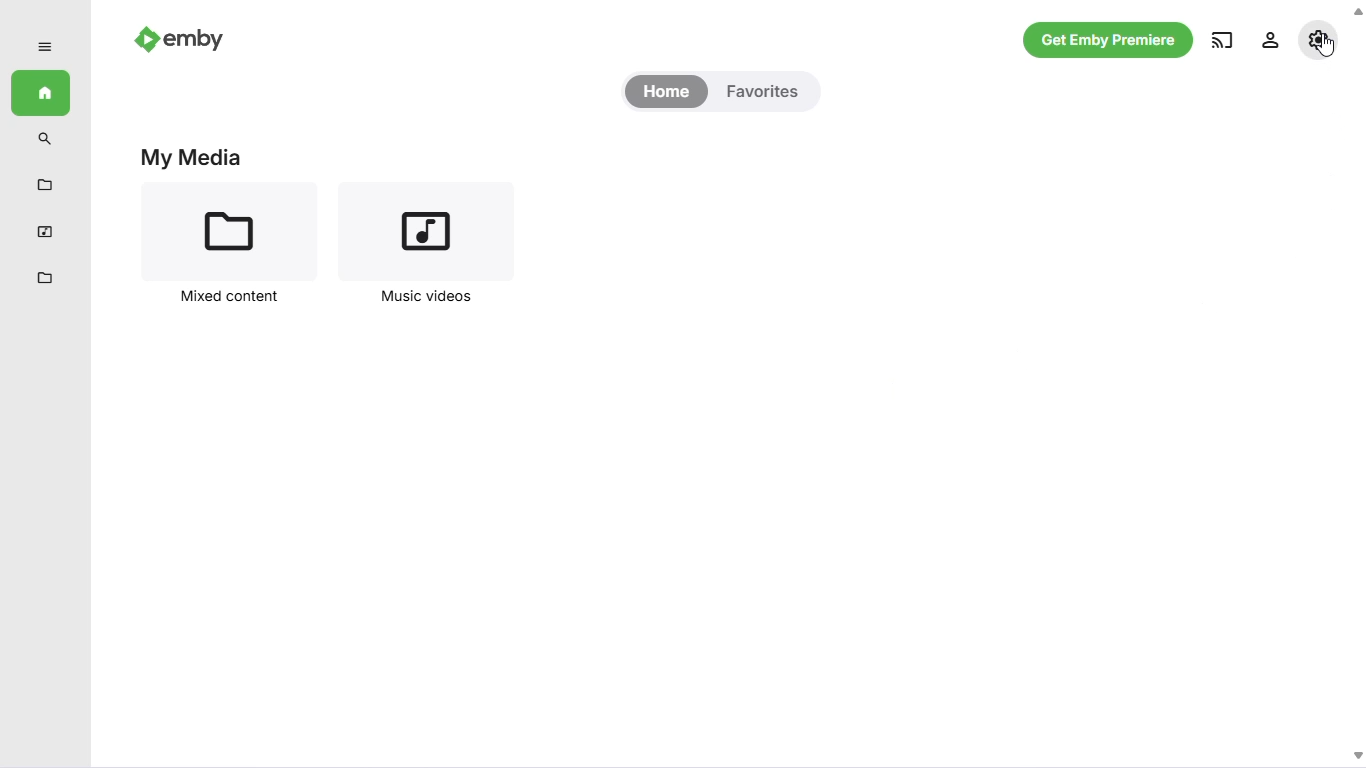 This screenshot has width=1366, height=768. Describe the element at coordinates (427, 246) in the screenshot. I see `music videos` at that location.